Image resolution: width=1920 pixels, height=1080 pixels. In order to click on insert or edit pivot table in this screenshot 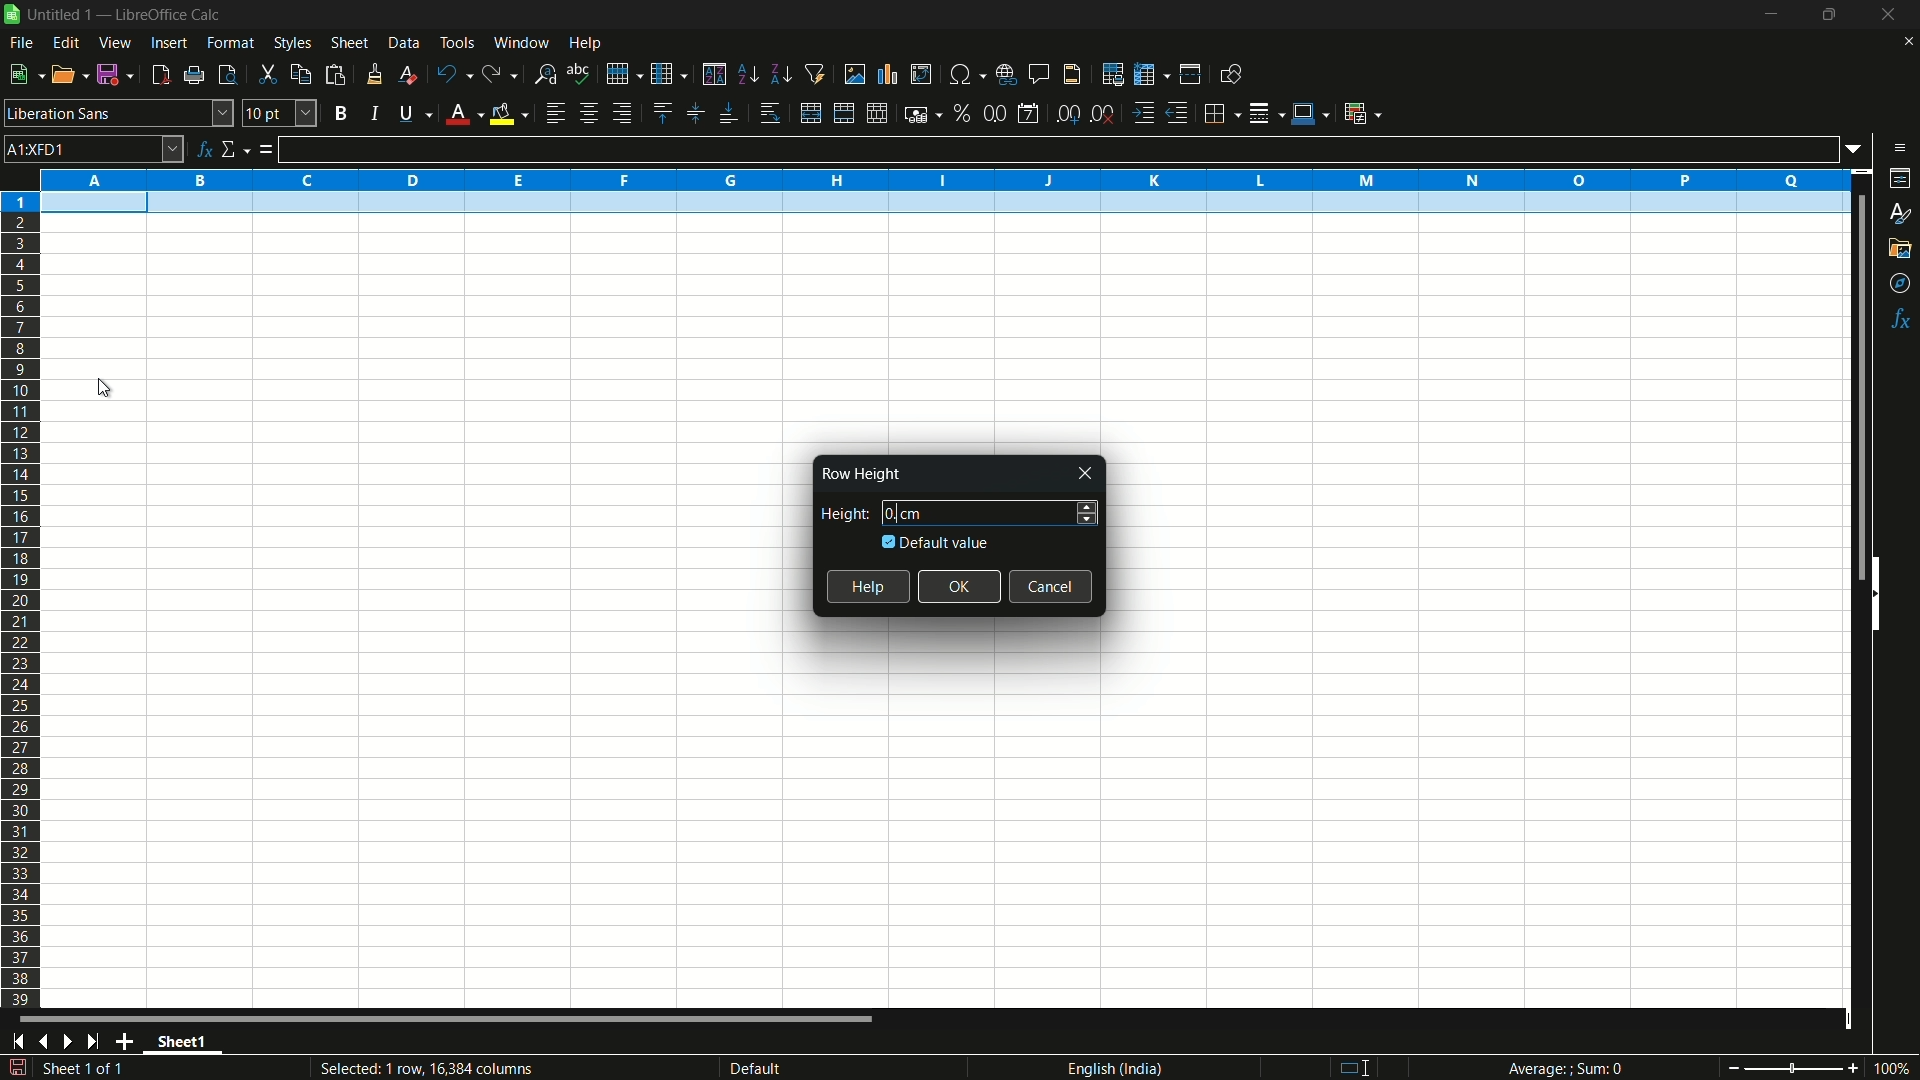, I will do `click(920, 74)`.